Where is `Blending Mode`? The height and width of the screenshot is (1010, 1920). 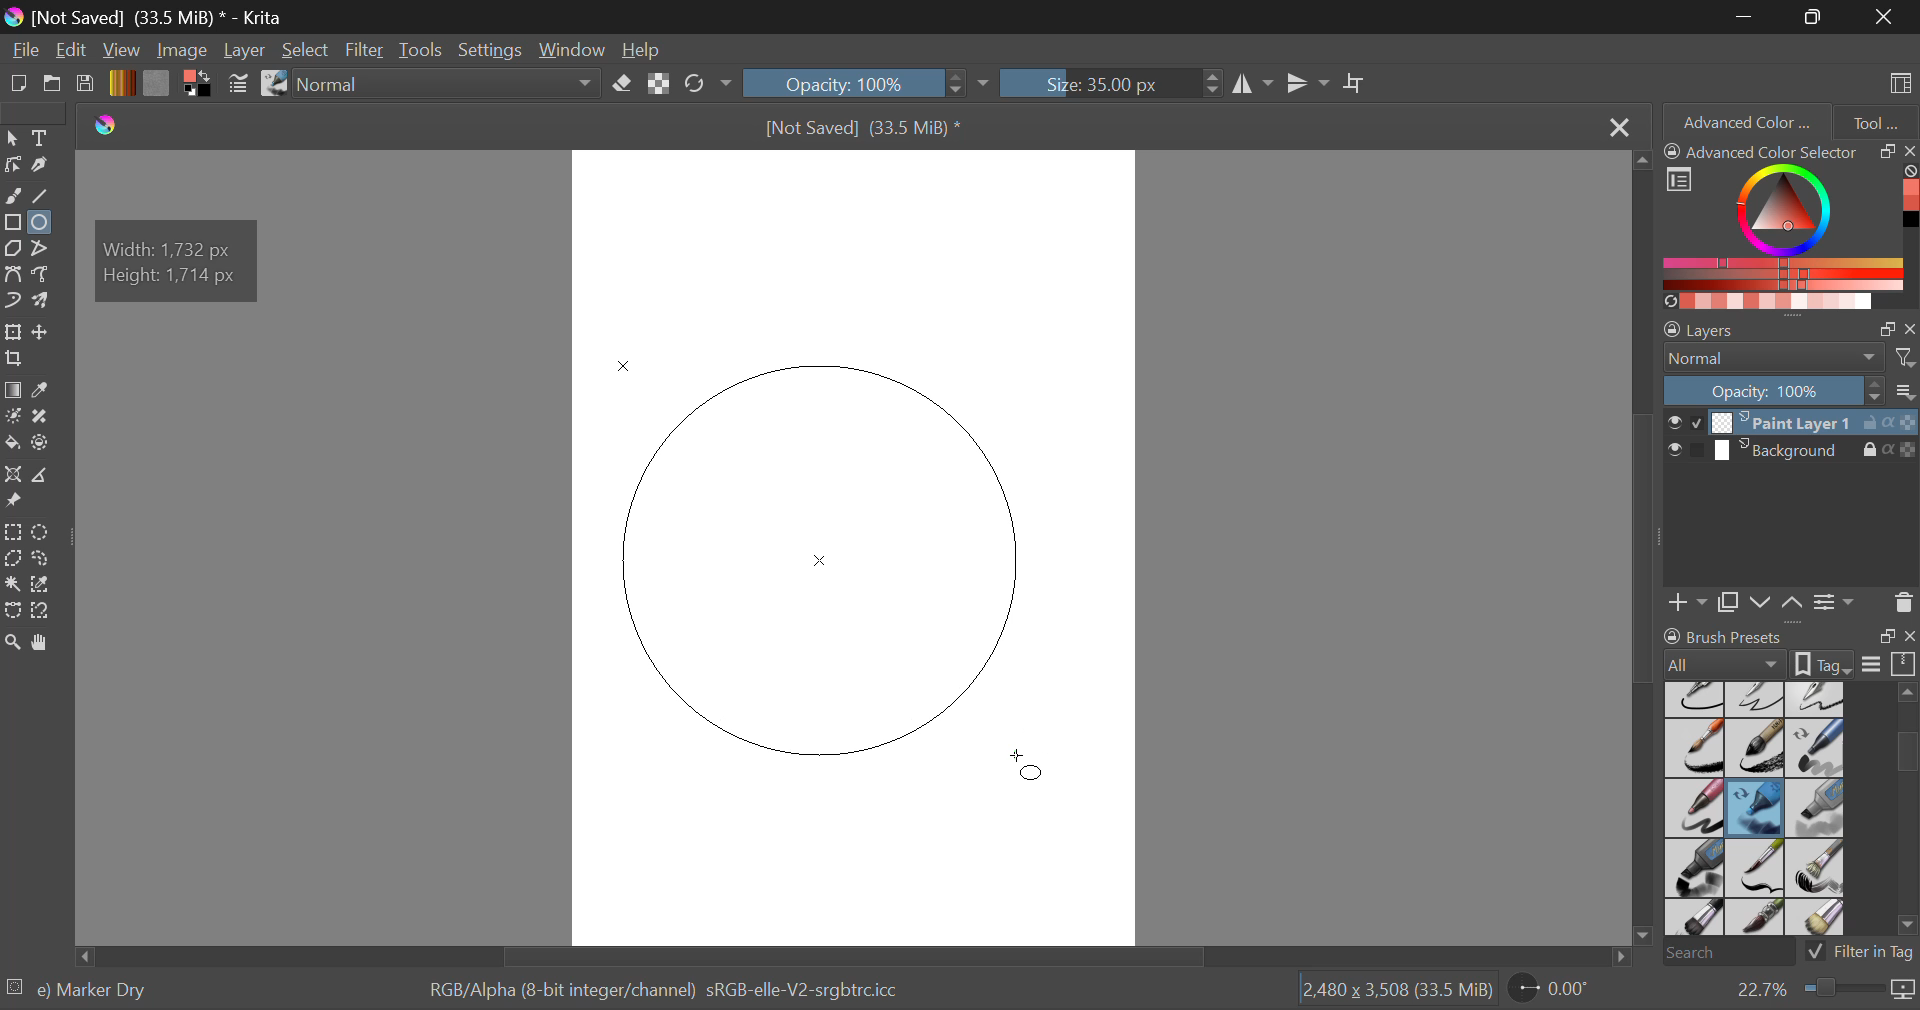
Blending Mode is located at coordinates (1790, 358).